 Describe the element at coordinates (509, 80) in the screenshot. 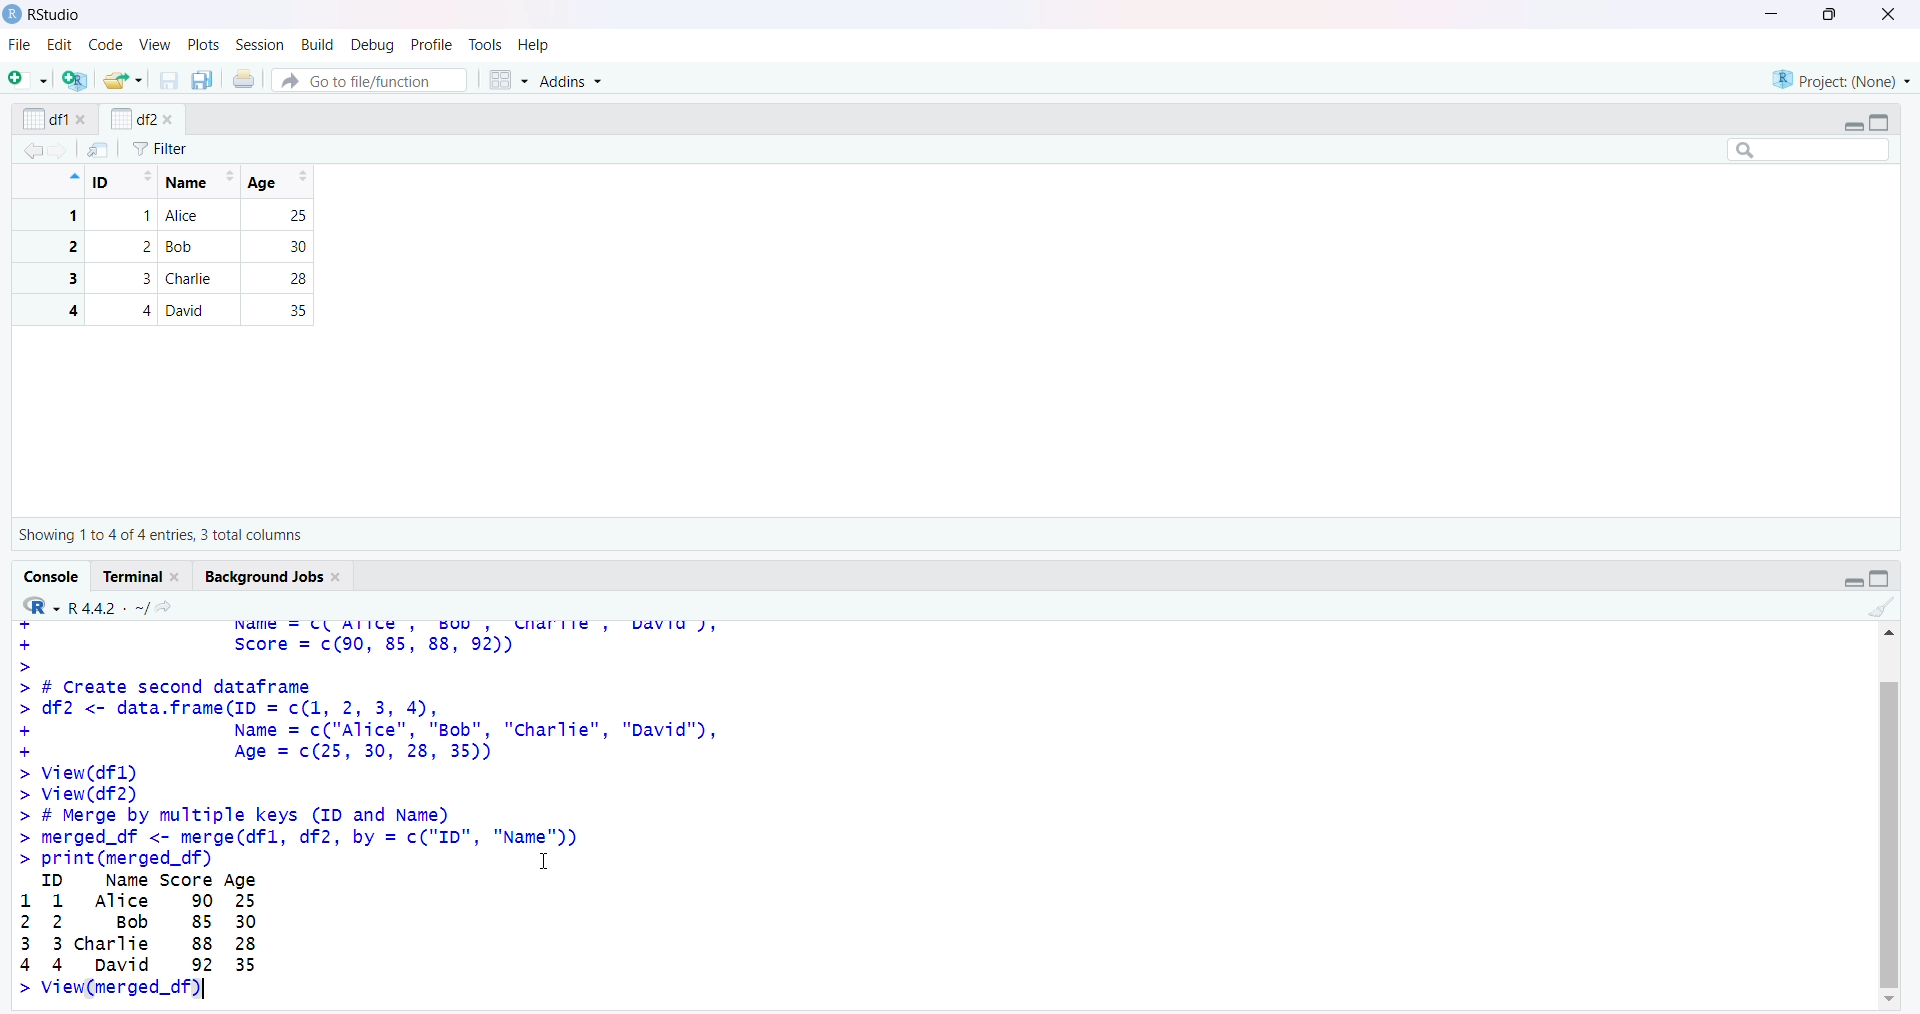

I see `grid` at that location.